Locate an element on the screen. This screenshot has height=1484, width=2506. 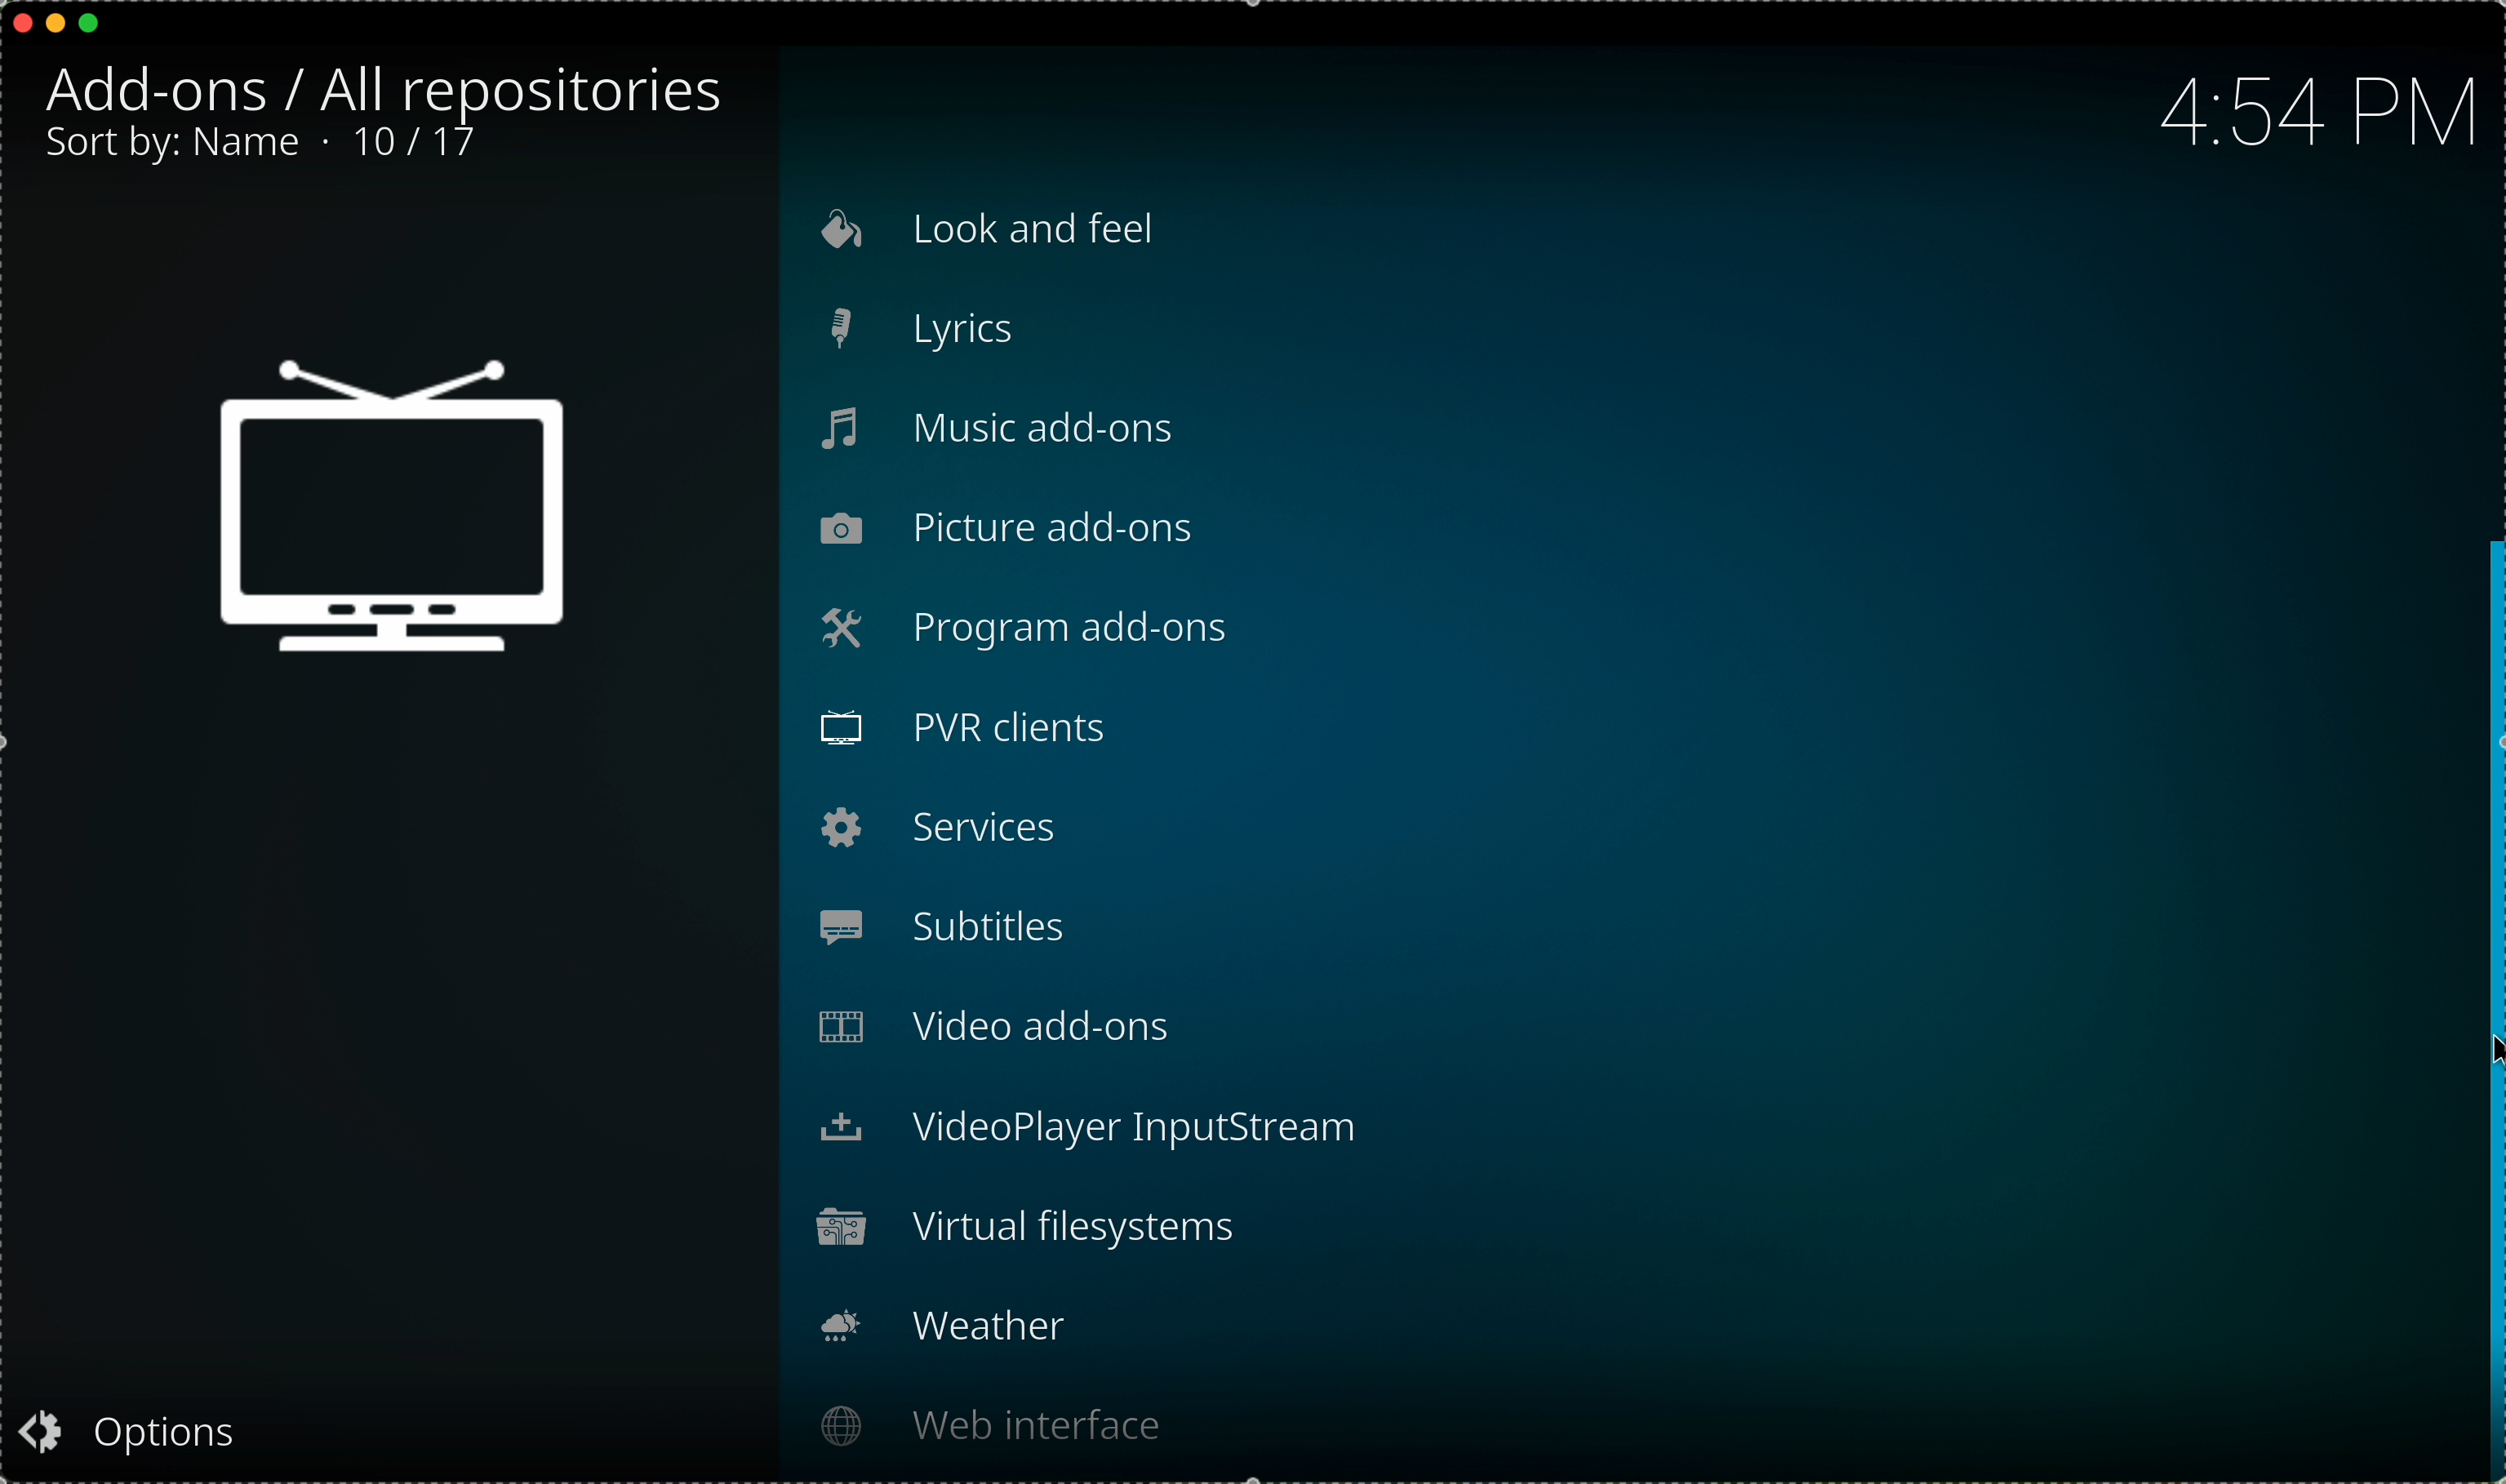
add-ons is located at coordinates (171, 93).